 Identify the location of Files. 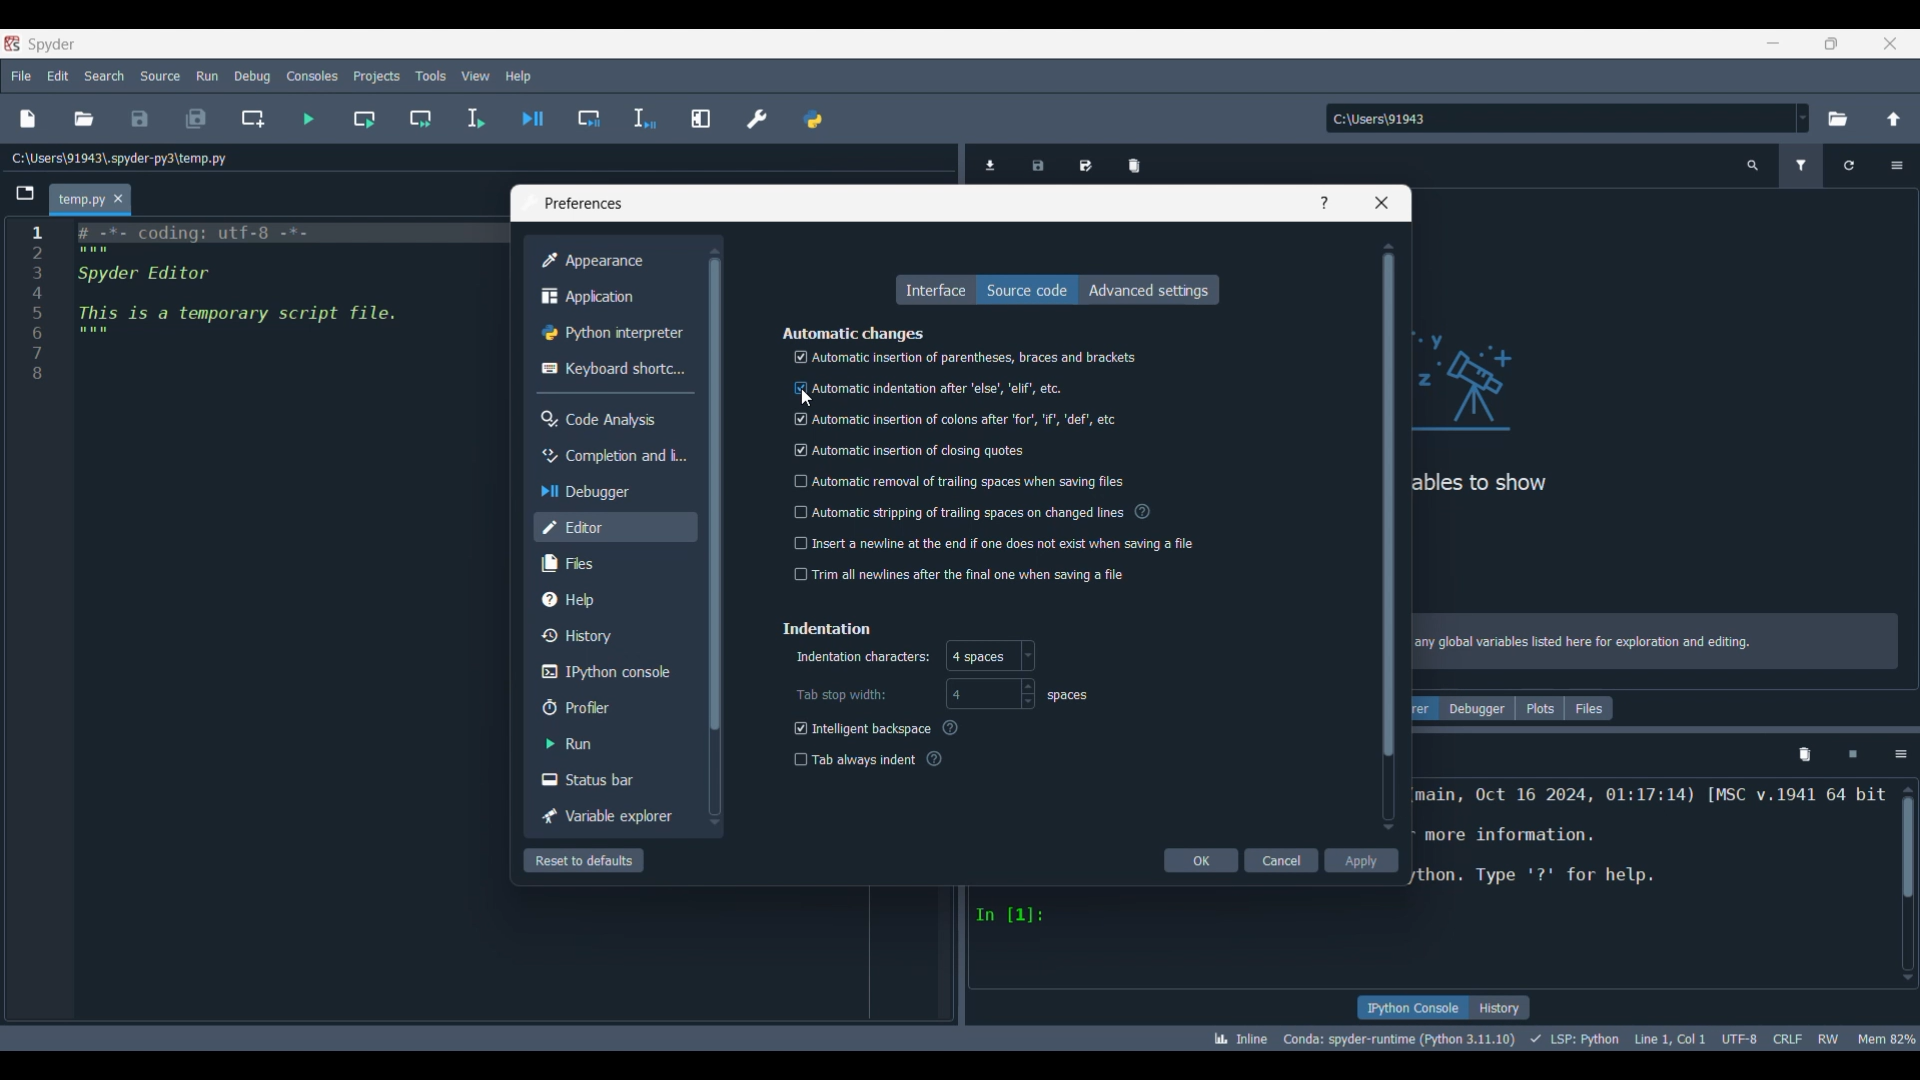
(1589, 708).